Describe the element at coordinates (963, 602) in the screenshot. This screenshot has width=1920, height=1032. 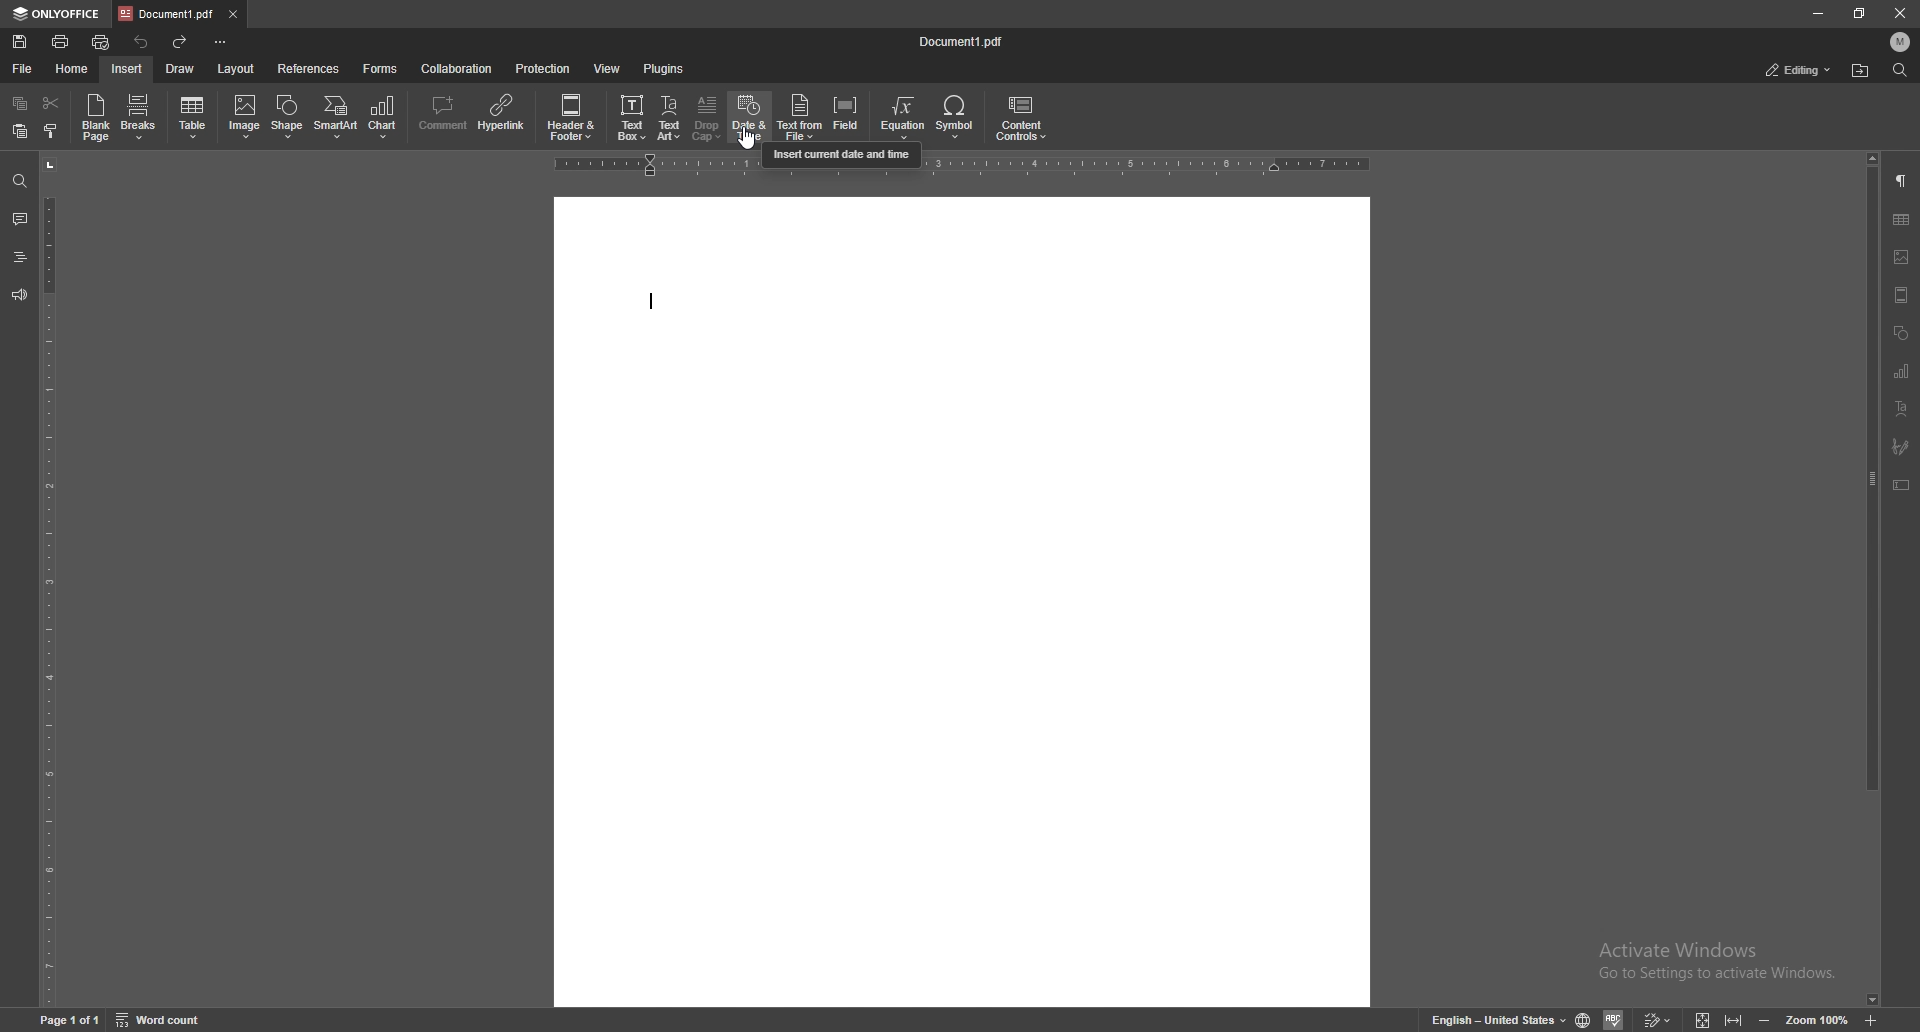
I see `document ` at that location.